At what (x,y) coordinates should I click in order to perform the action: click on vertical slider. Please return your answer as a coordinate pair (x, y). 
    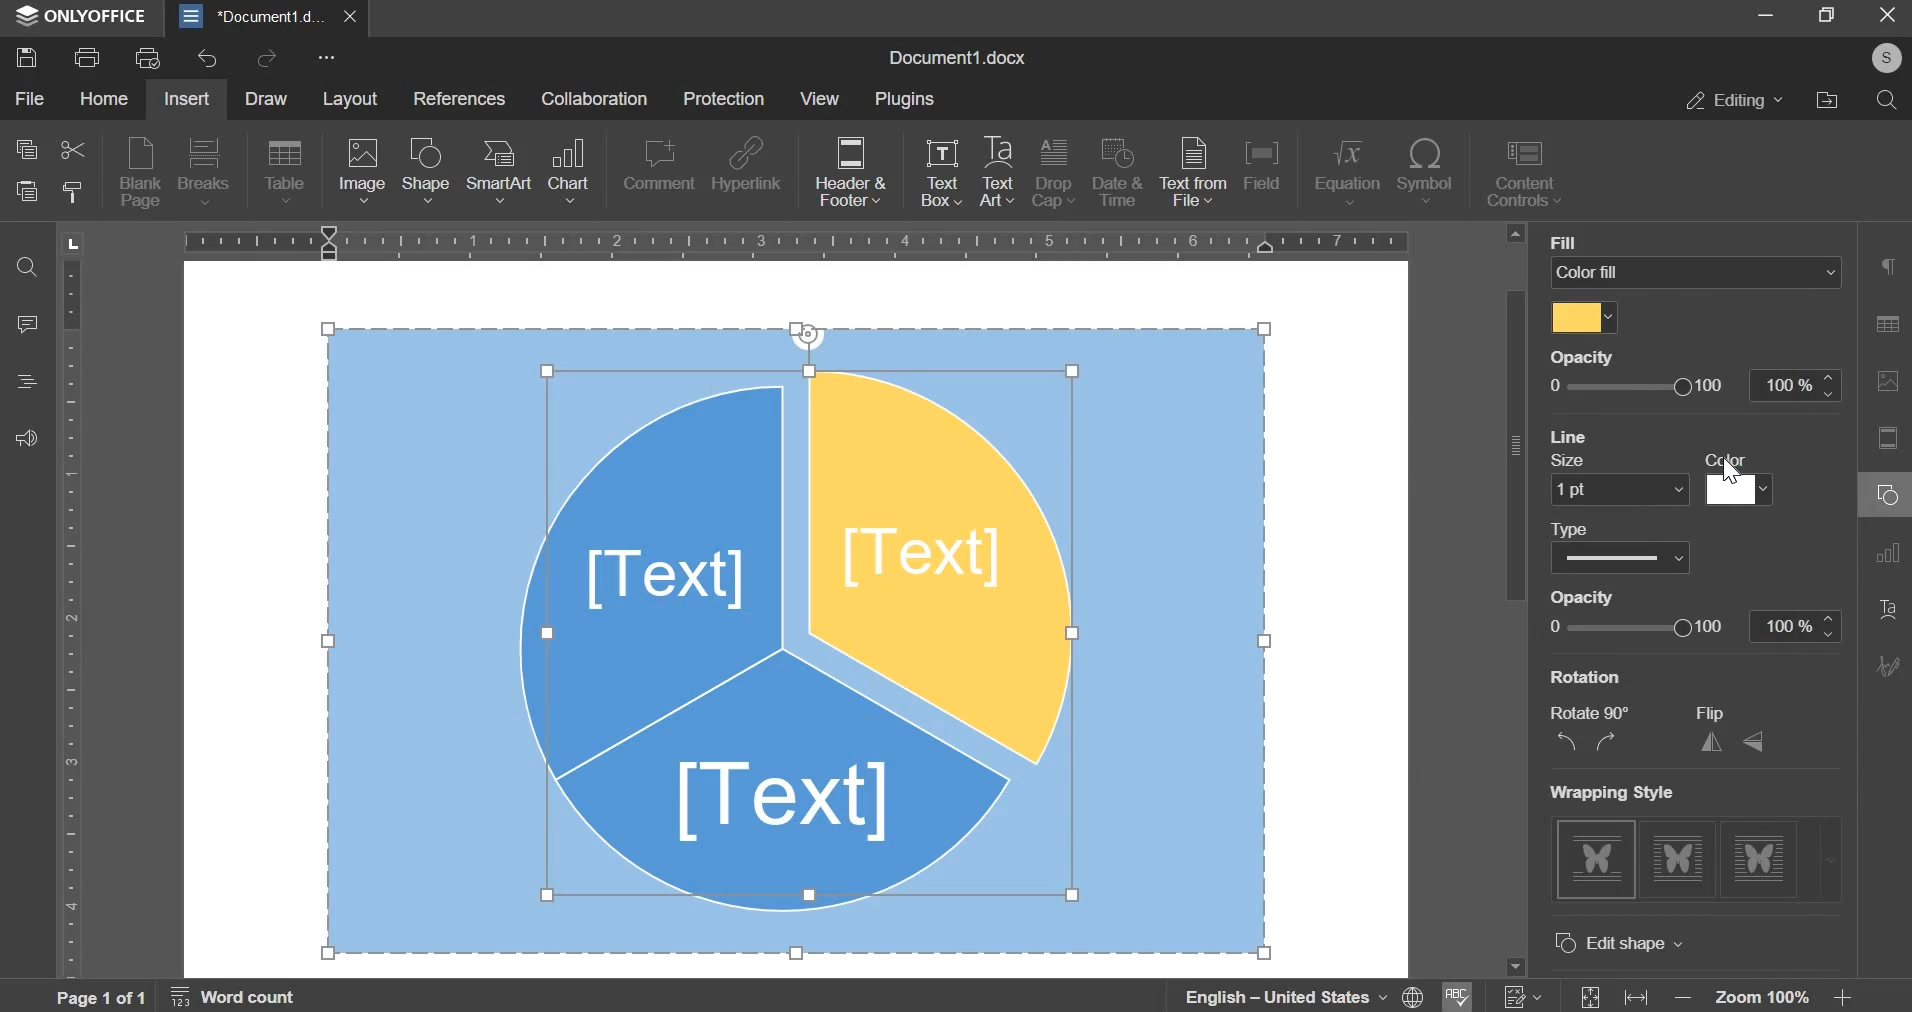
    Looking at the image, I should click on (1516, 603).